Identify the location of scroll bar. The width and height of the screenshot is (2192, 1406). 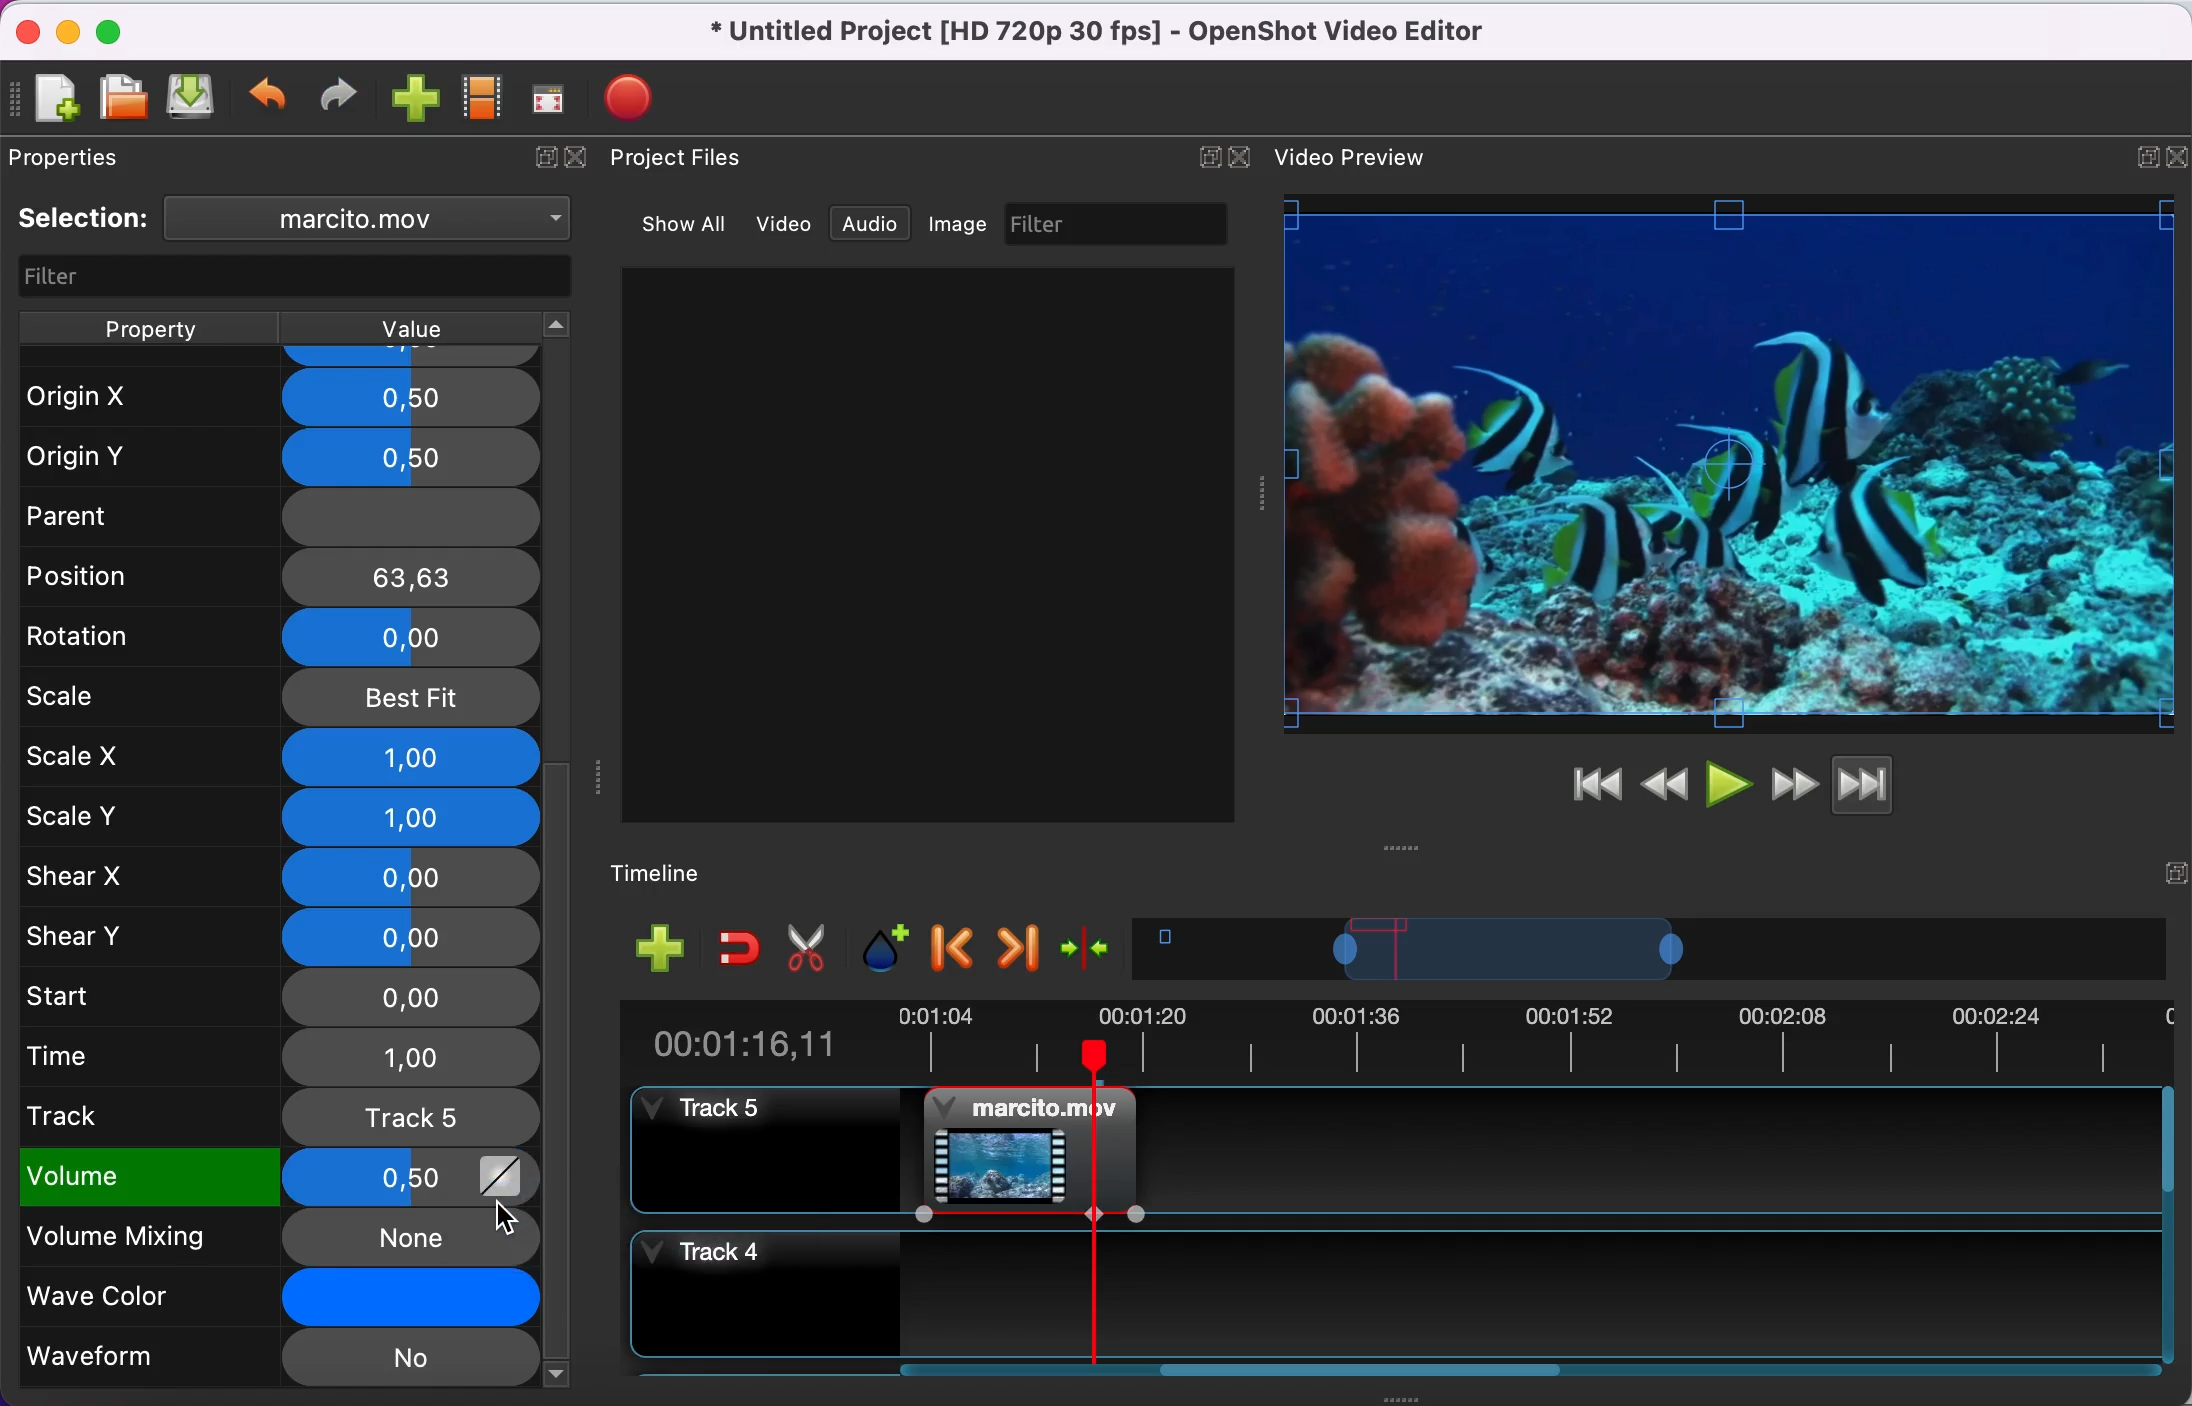
(1352, 1376).